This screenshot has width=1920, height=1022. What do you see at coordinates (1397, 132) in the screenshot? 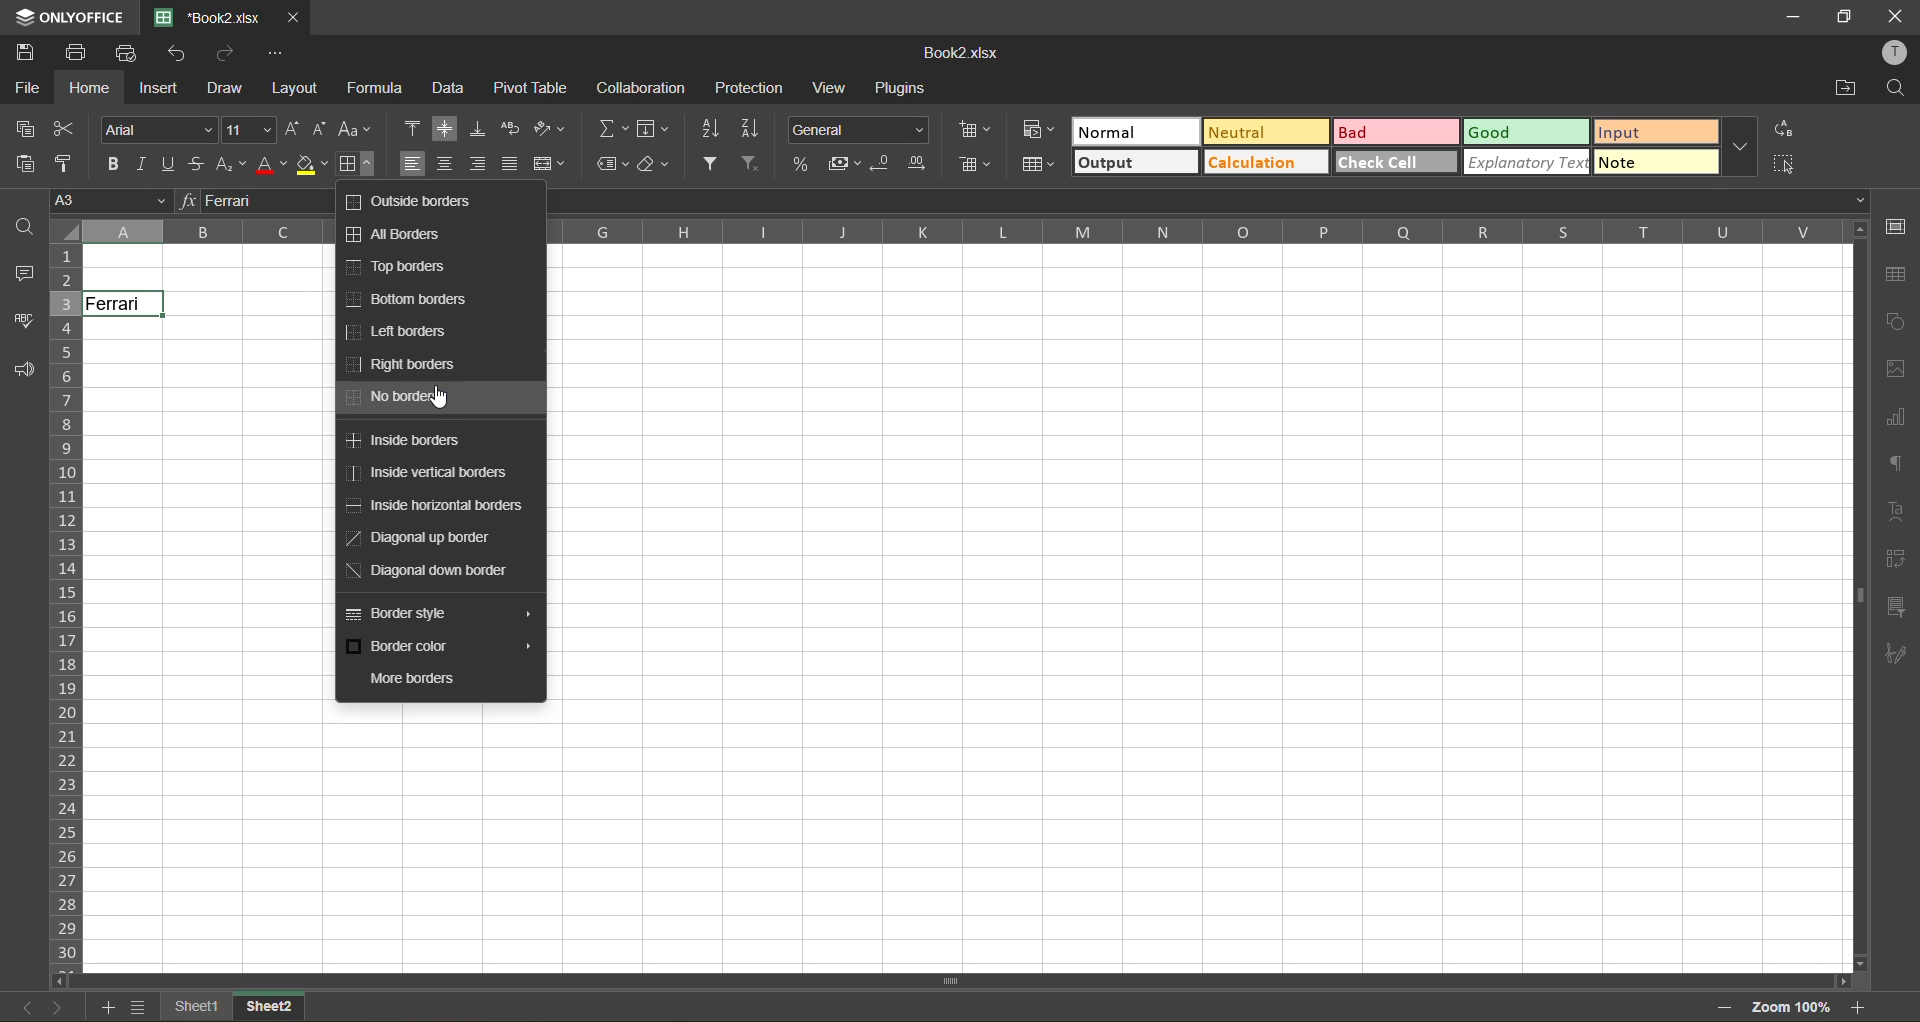
I see `bad` at bounding box center [1397, 132].